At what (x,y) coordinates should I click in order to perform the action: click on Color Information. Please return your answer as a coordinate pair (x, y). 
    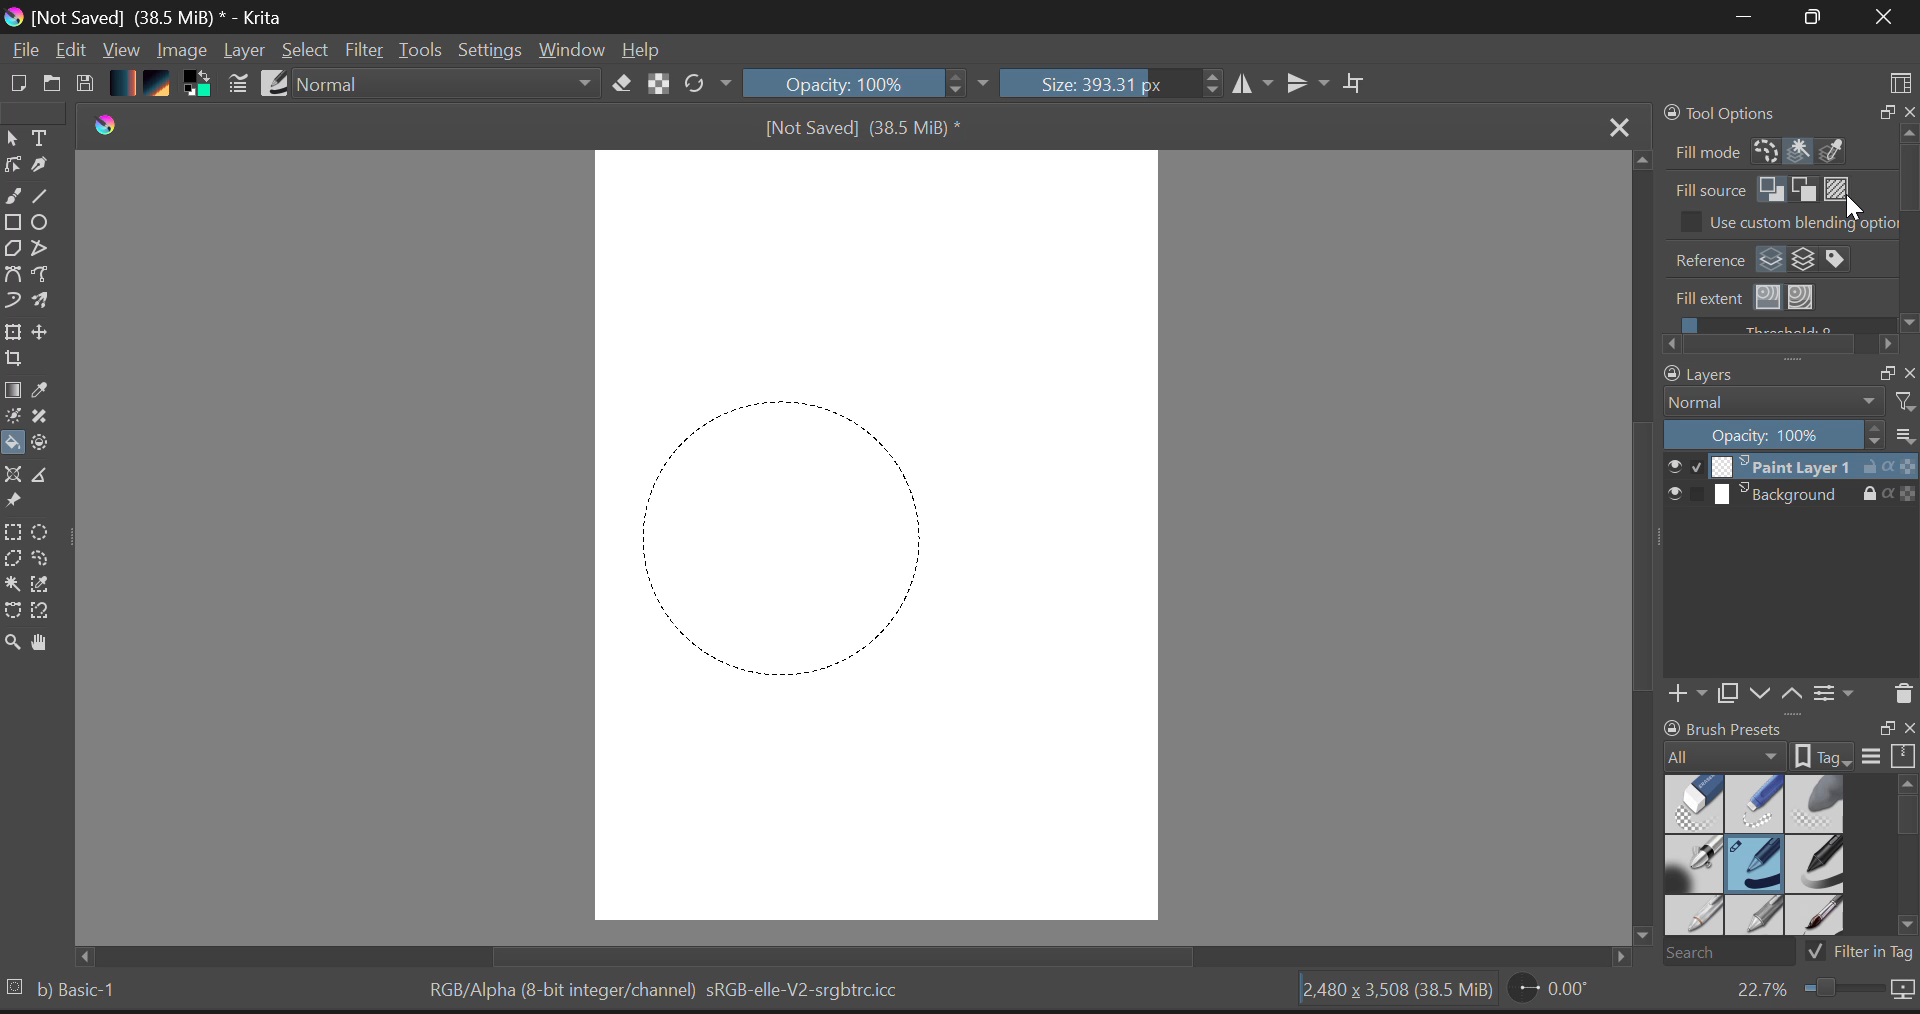
    Looking at the image, I should click on (670, 992).